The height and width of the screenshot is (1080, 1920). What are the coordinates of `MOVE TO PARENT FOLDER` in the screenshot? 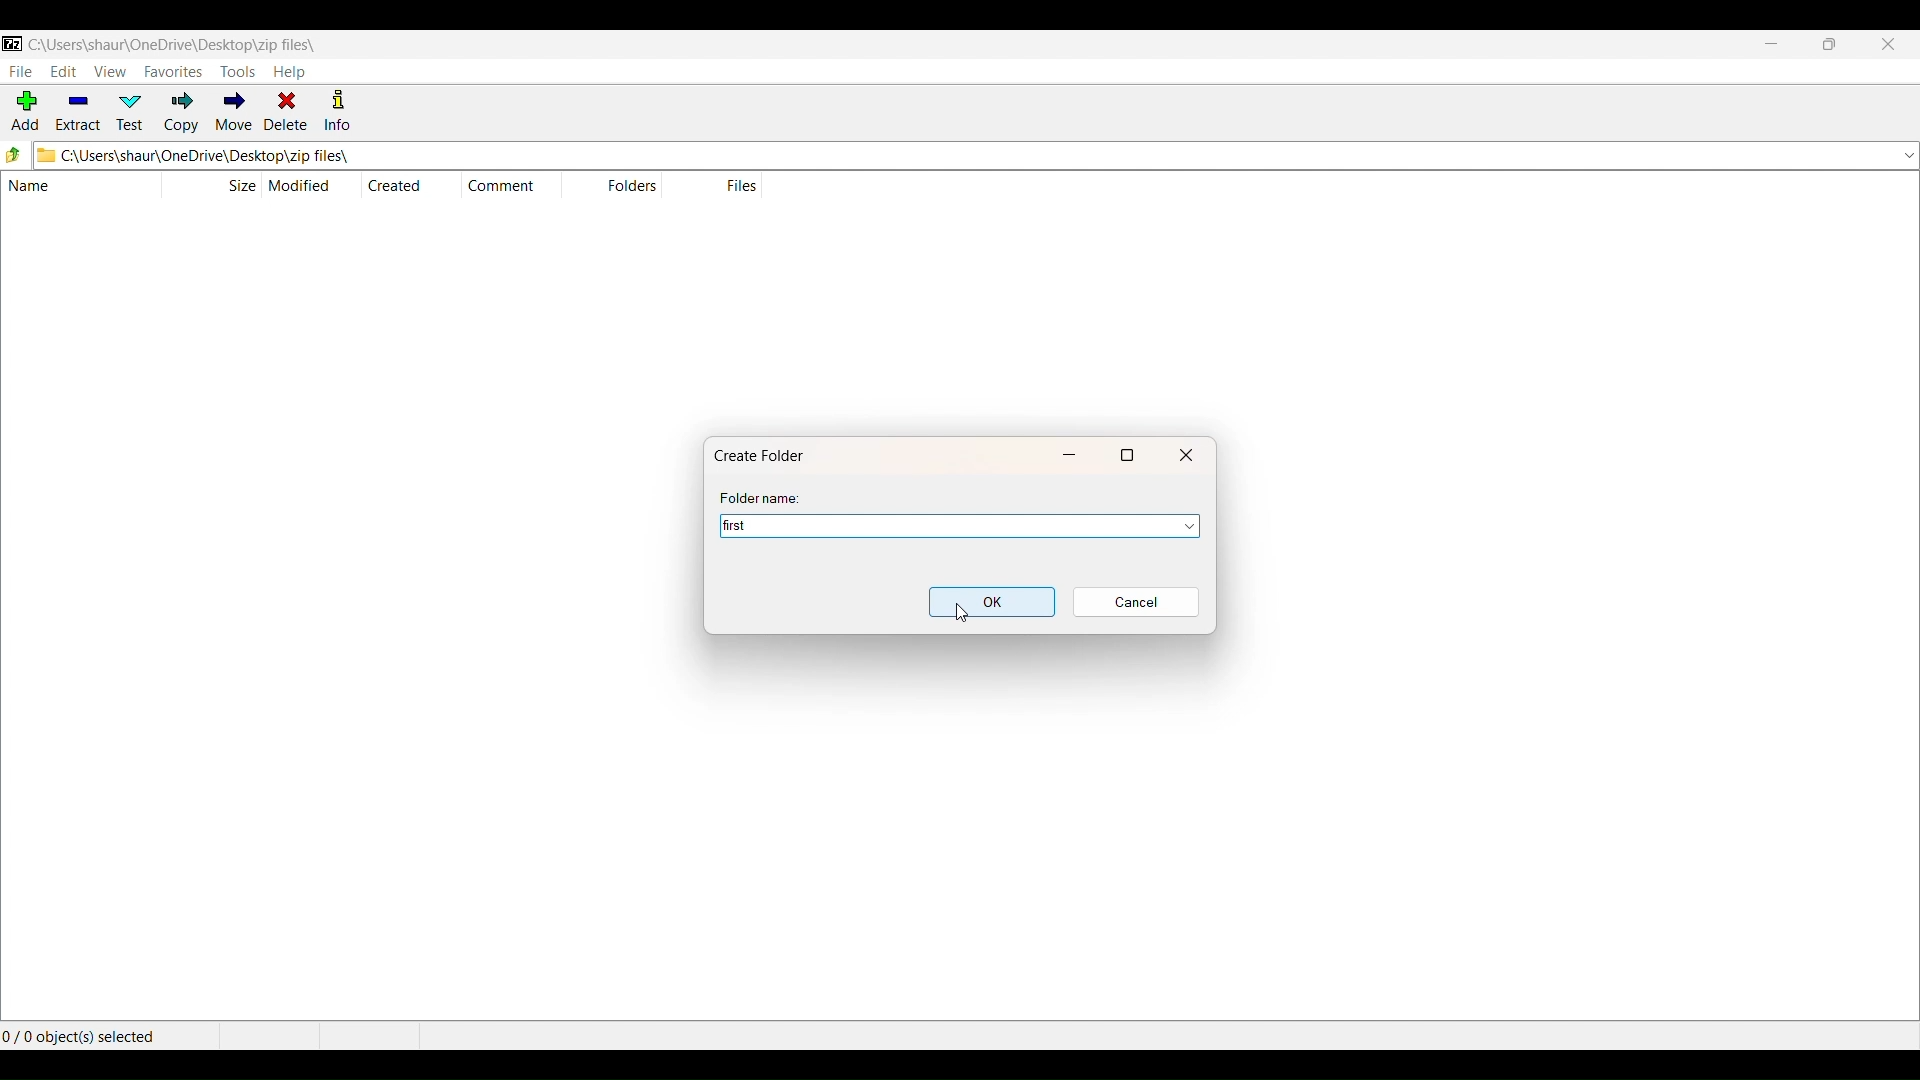 It's located at (15, 156).